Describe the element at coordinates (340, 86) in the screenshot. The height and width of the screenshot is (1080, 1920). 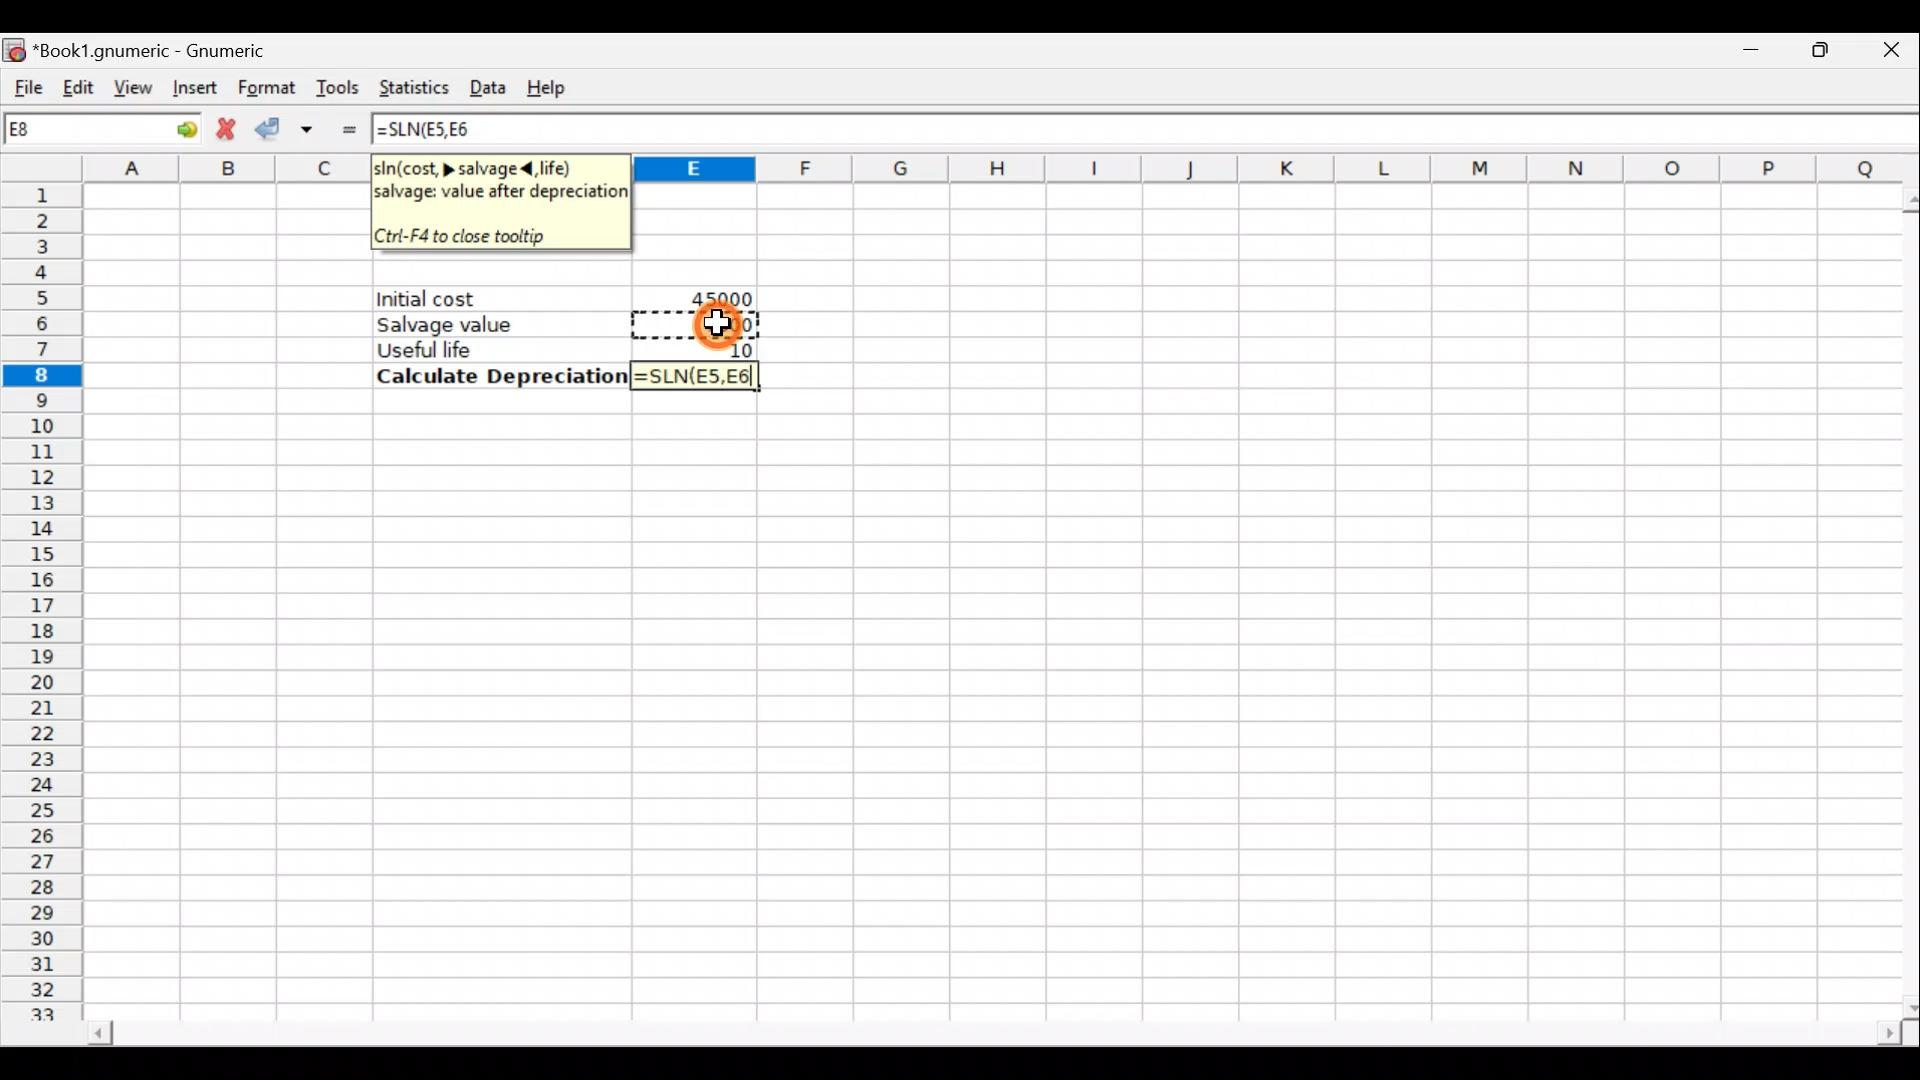
I see `Tools` at that location.